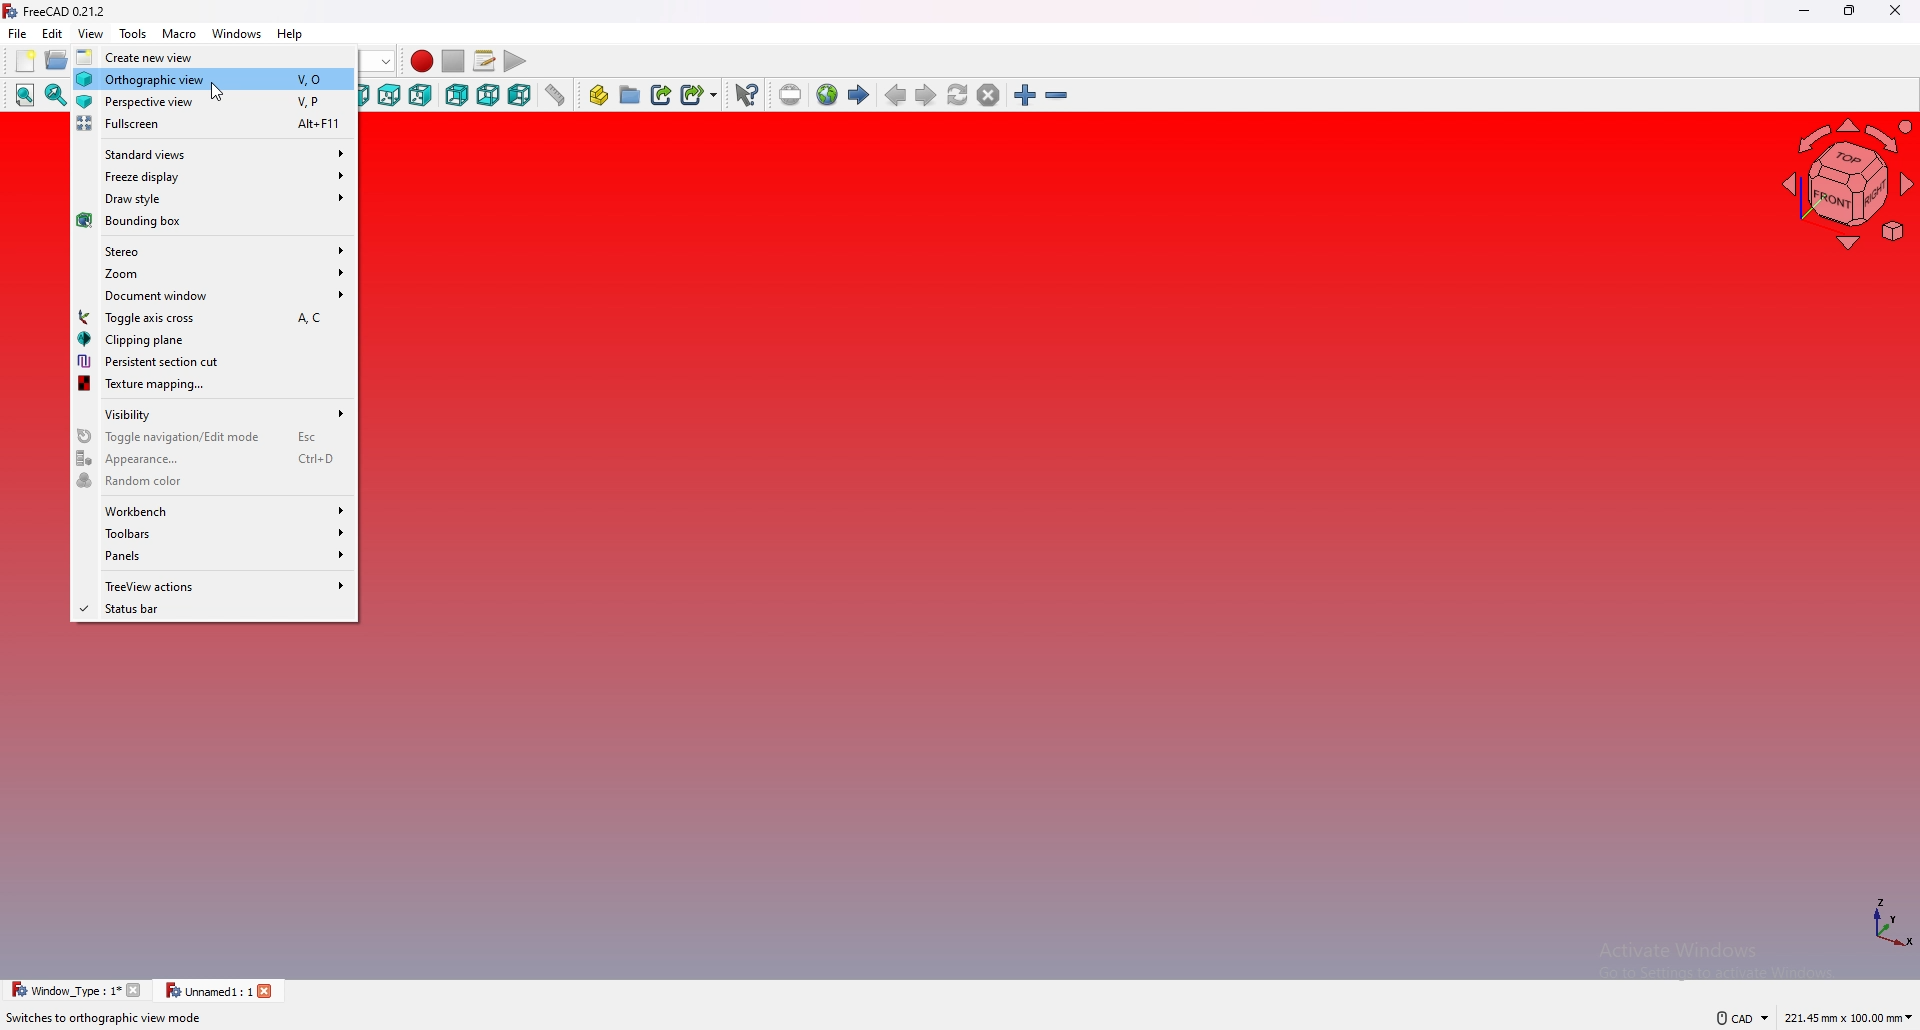  Describe the element at coordinates (631, 94) in the screenshot. I see `create group` at that location.